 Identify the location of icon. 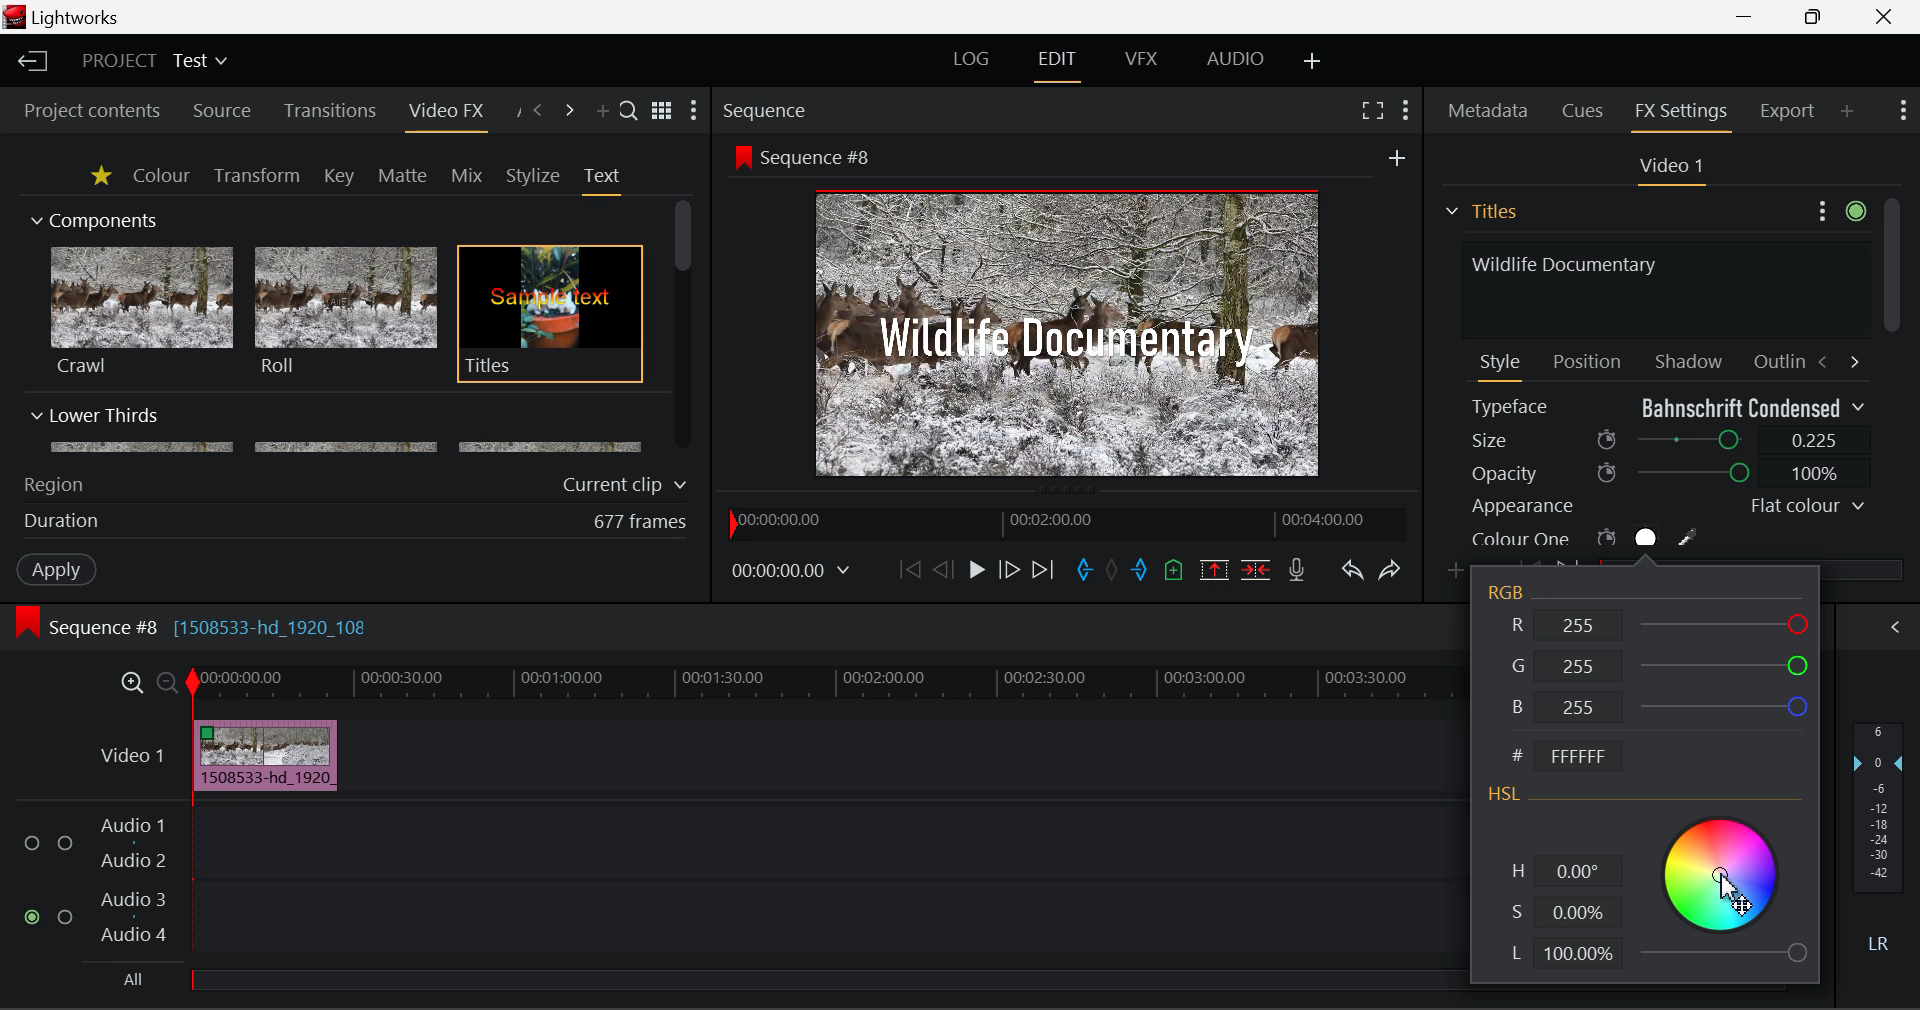
(741, 156).